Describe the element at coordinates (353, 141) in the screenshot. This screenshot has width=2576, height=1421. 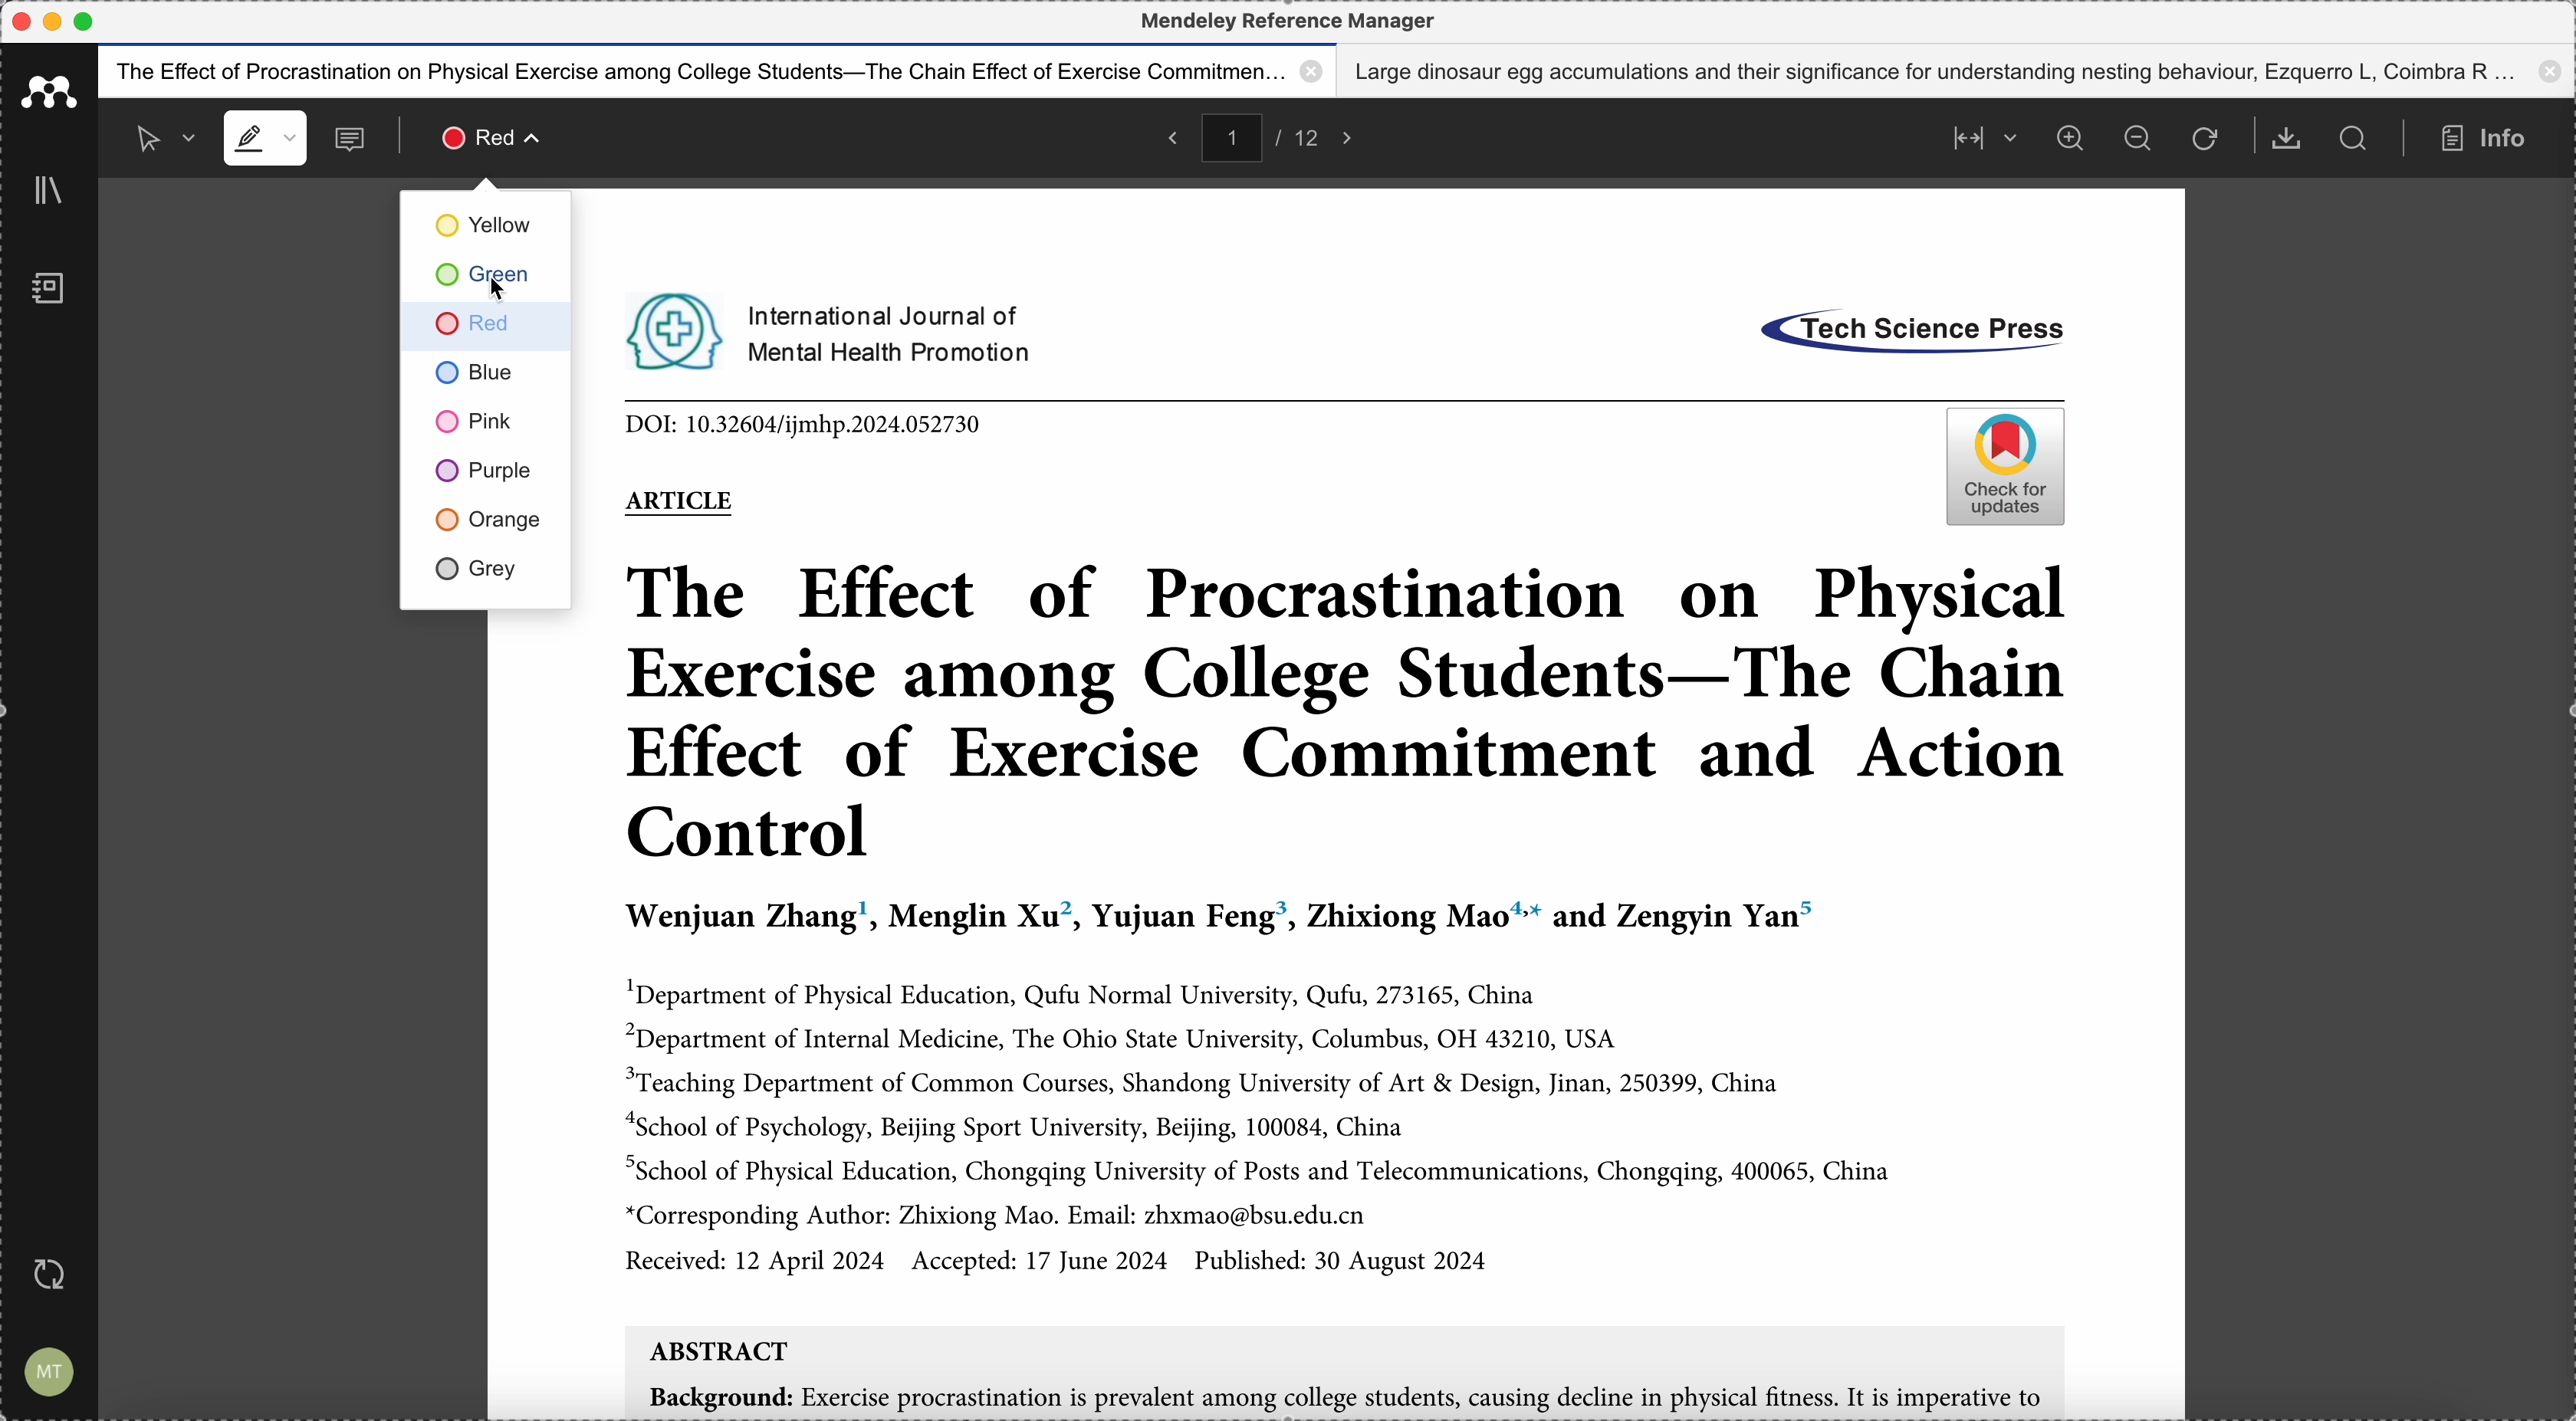
I see `comments` at that location.